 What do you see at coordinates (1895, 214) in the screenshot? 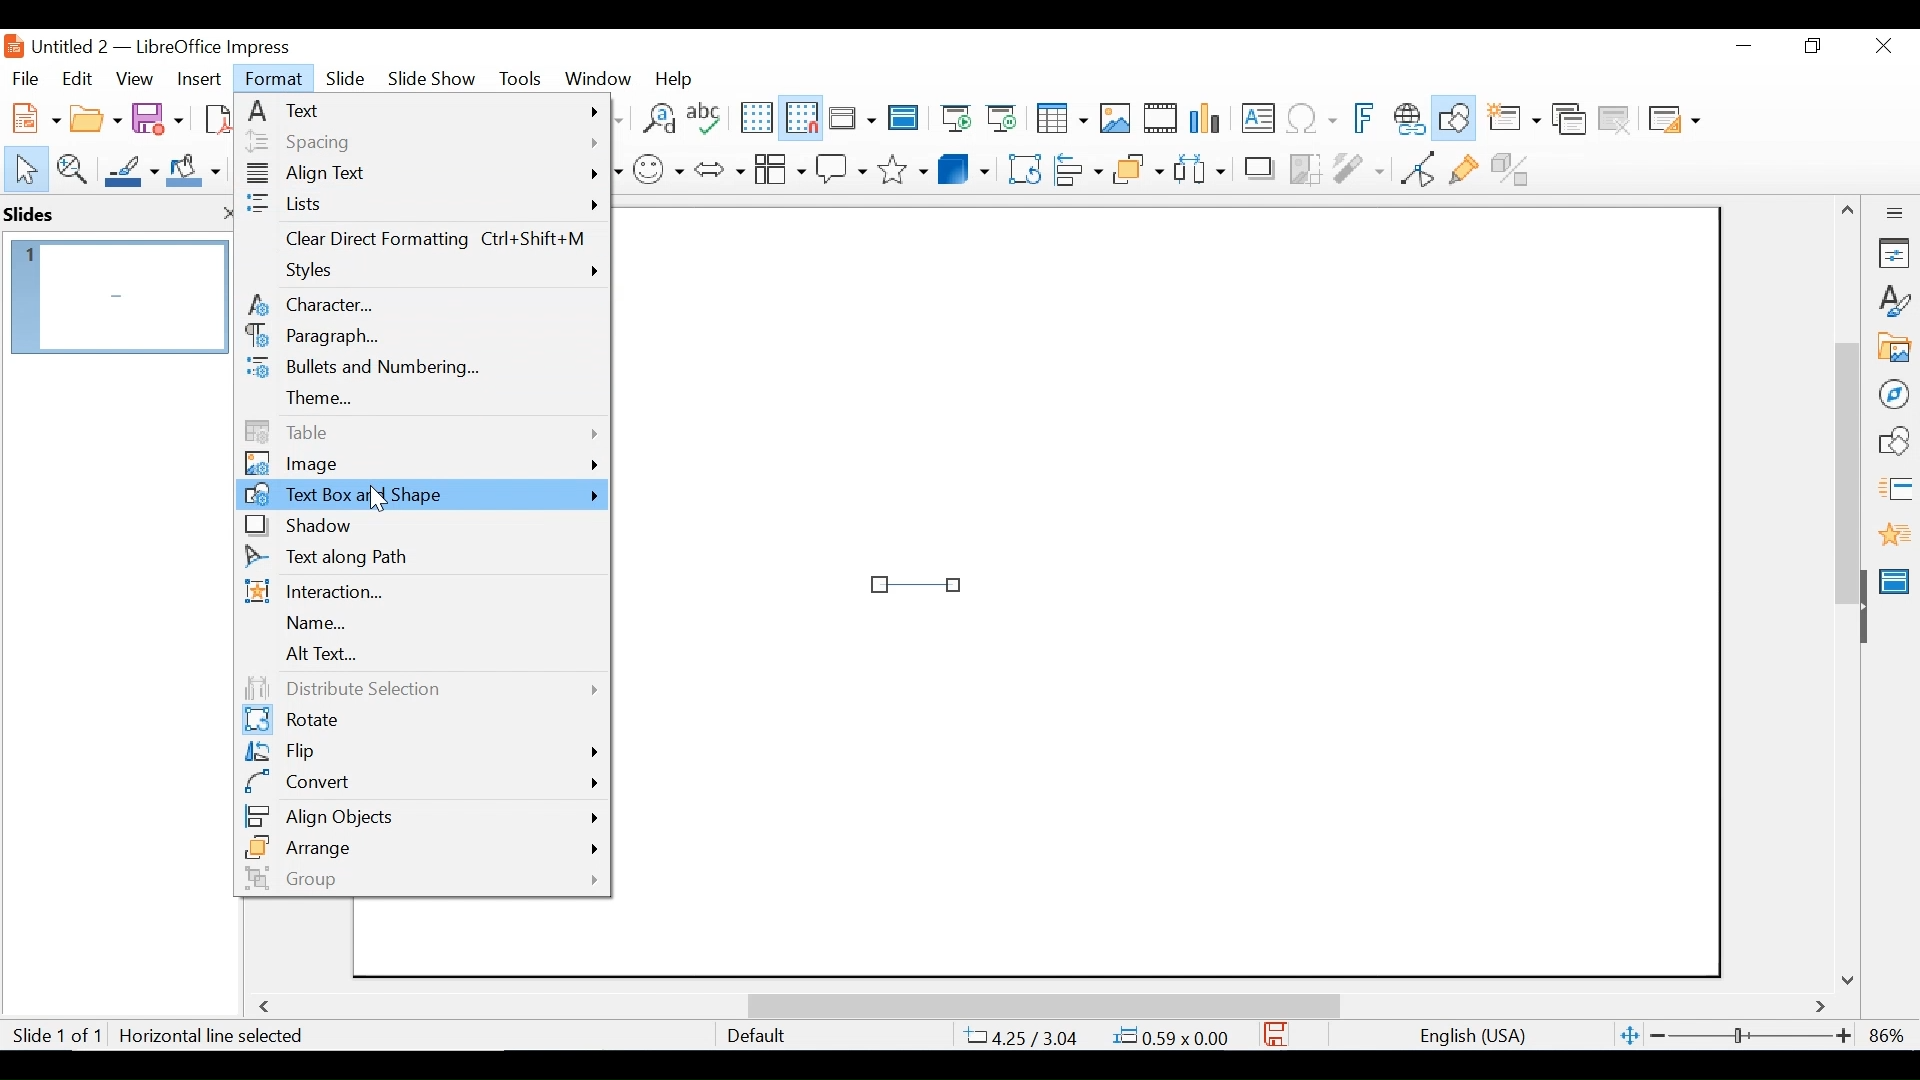
I see `Sidebar Settings` at bounding box center [1895, 214].